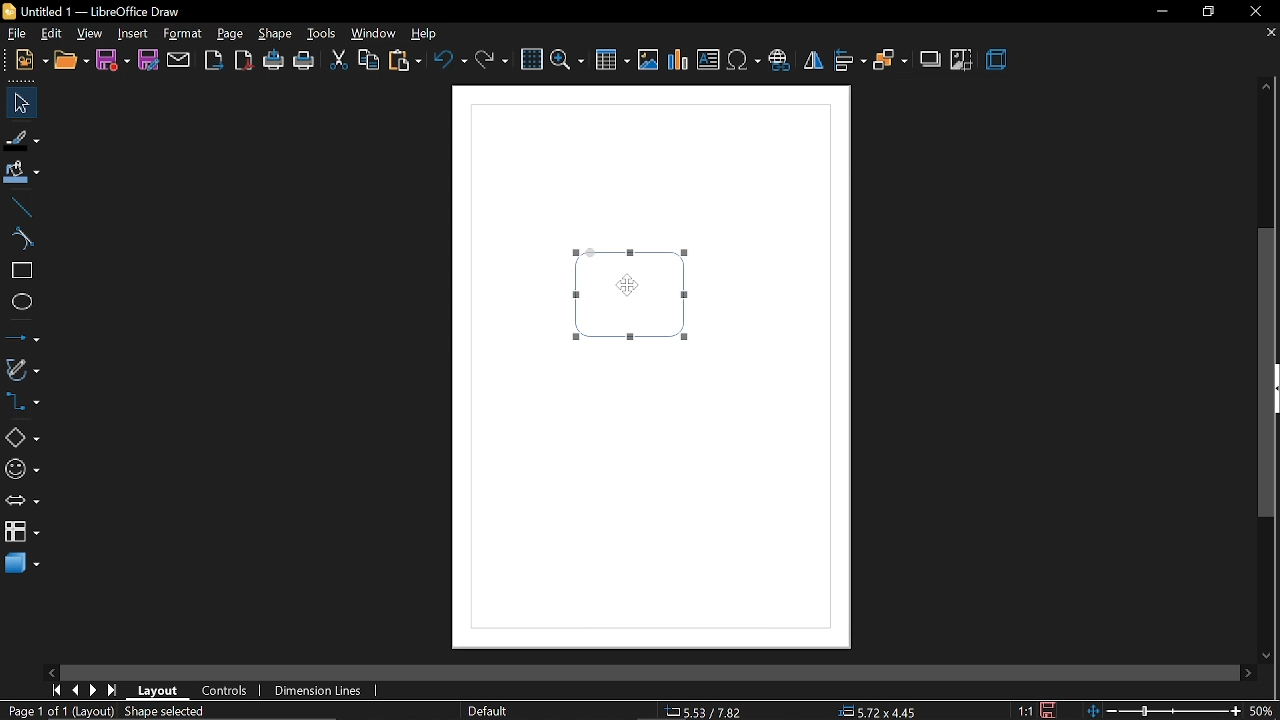  Describe the element at coordinates (32, 60) in the screenshot. I see `file` at that location.